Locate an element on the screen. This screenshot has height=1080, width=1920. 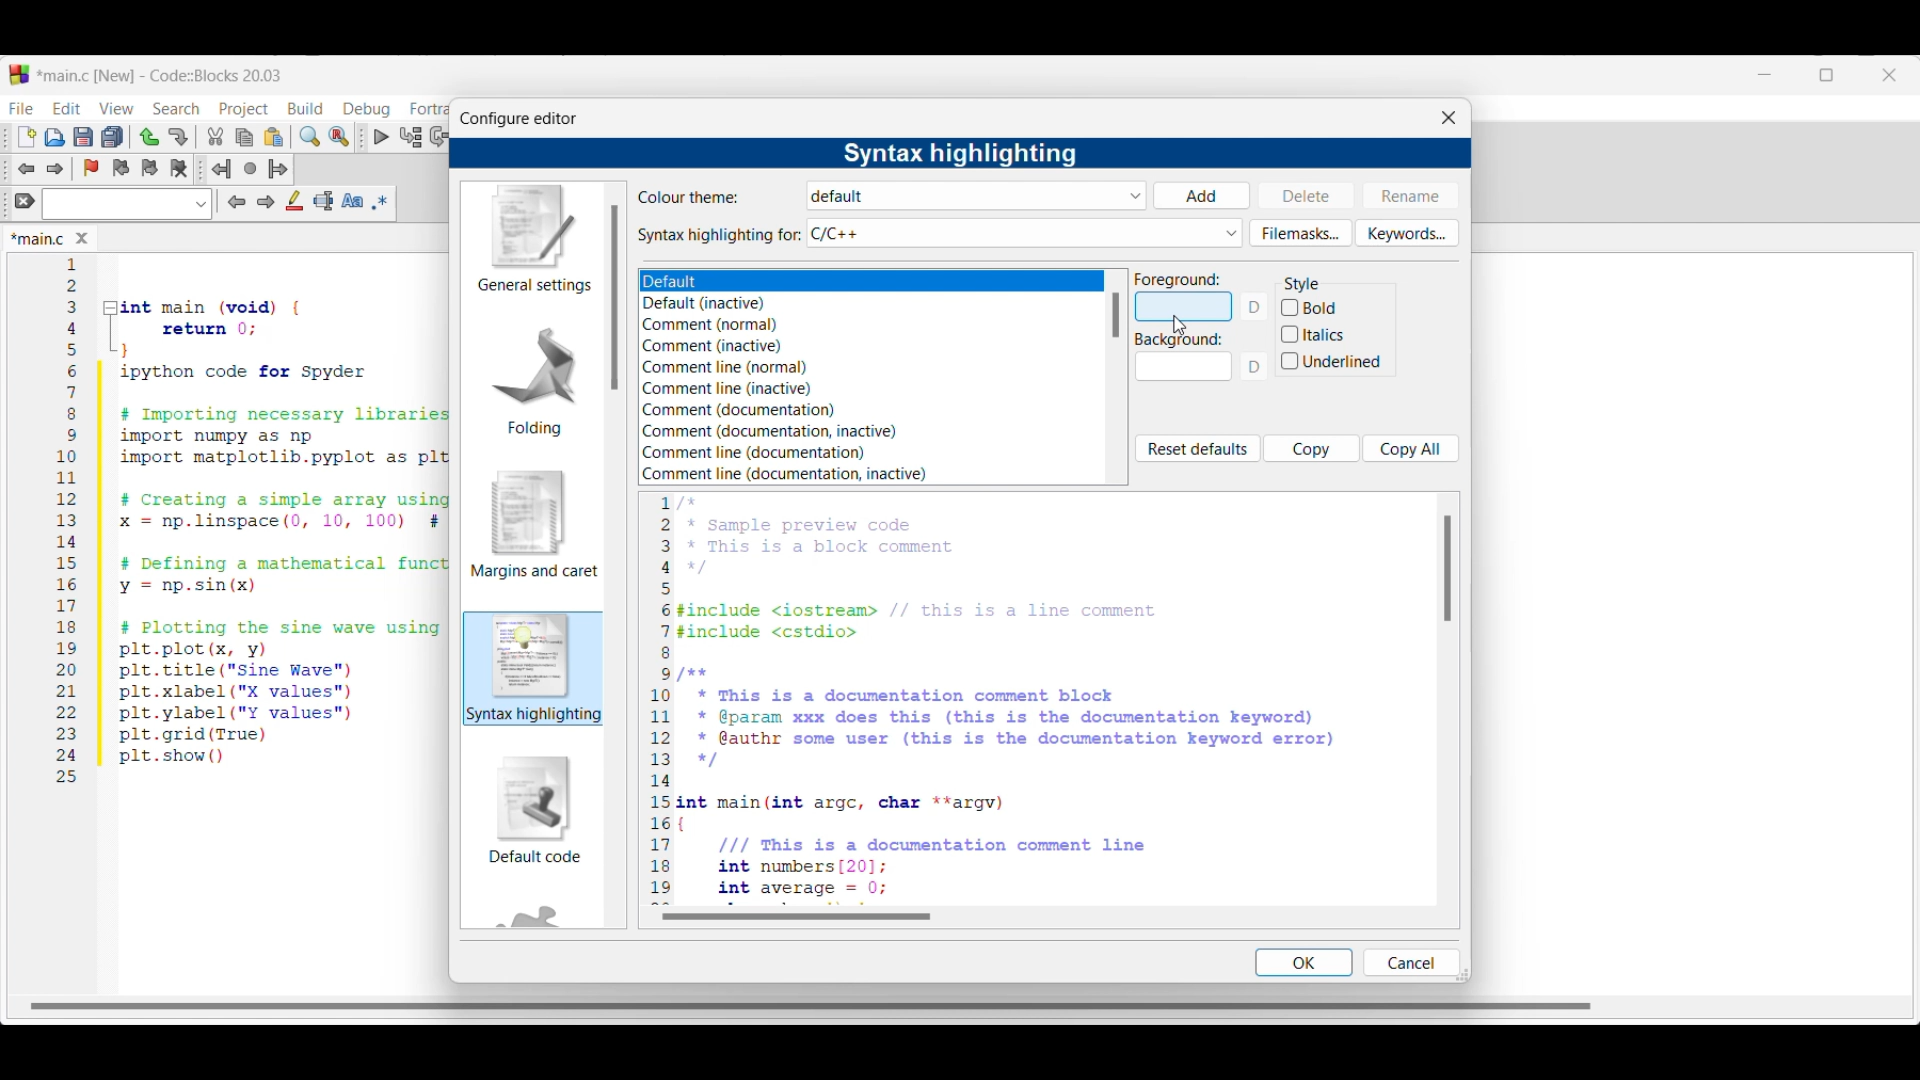
Selected text is located at coordinates (324, 201).